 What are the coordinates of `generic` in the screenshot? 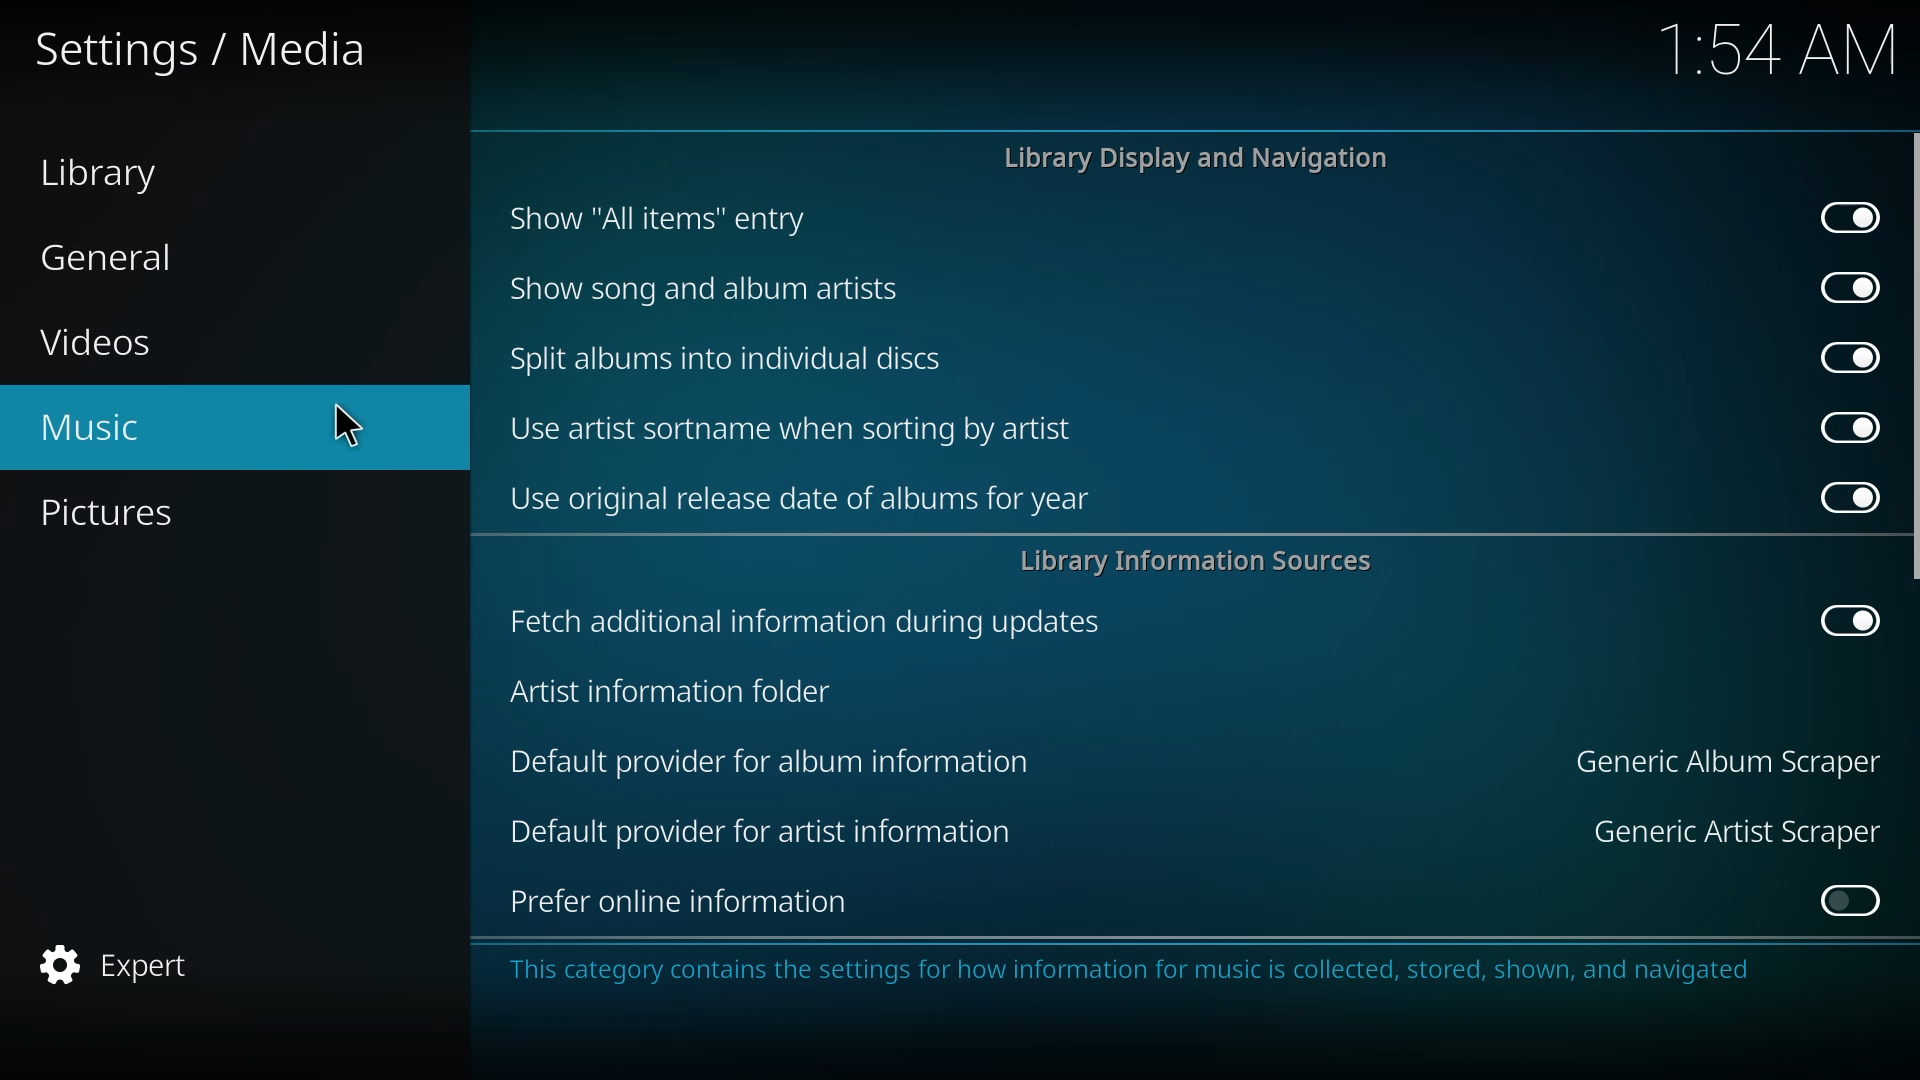 It's located at (1725, 765).